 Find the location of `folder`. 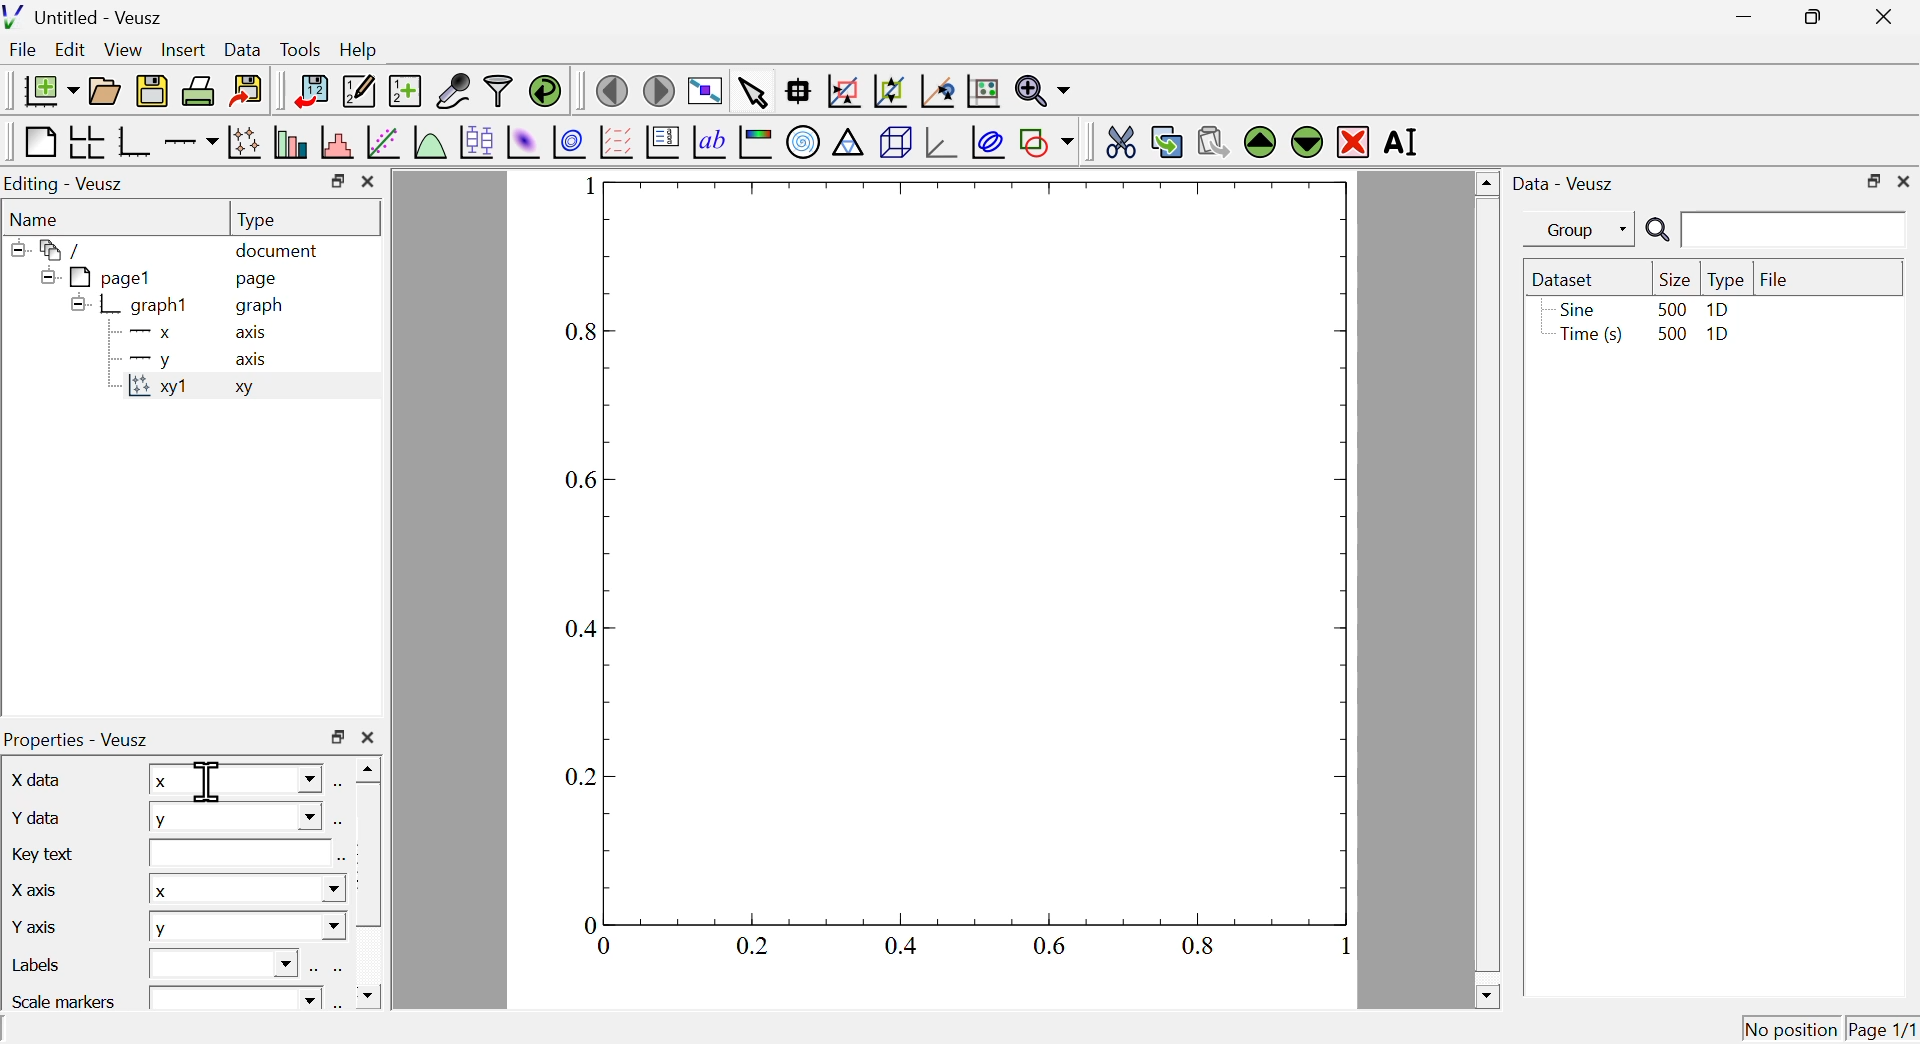

folder is located at coordinates (55, 249).